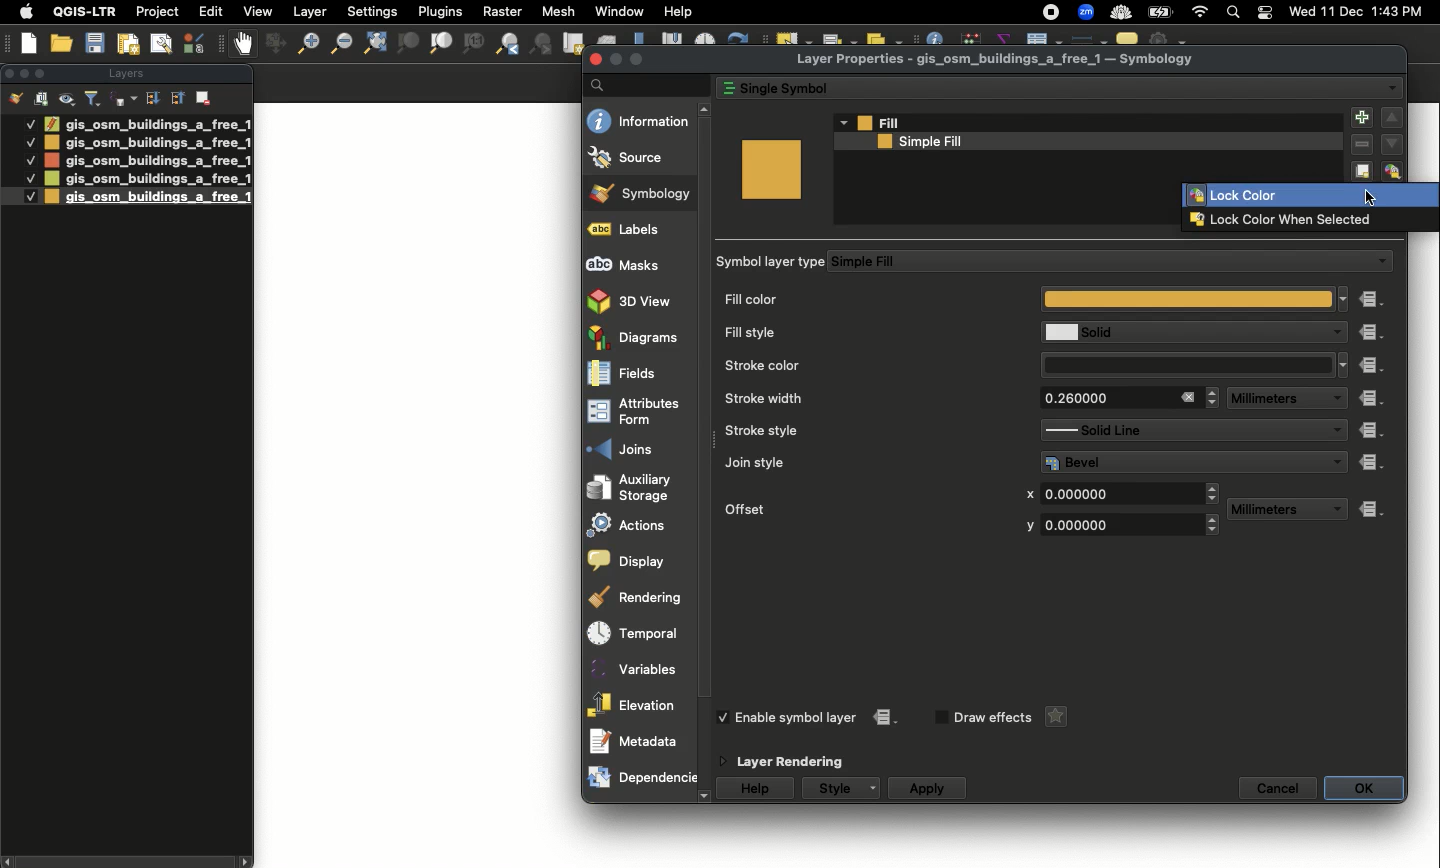 Image resolution: width=1440 pixels, height=868 pixels. Describe the element at coordinates (640, 487) in the screenshot. I see `Auxiliary storage` at that location.